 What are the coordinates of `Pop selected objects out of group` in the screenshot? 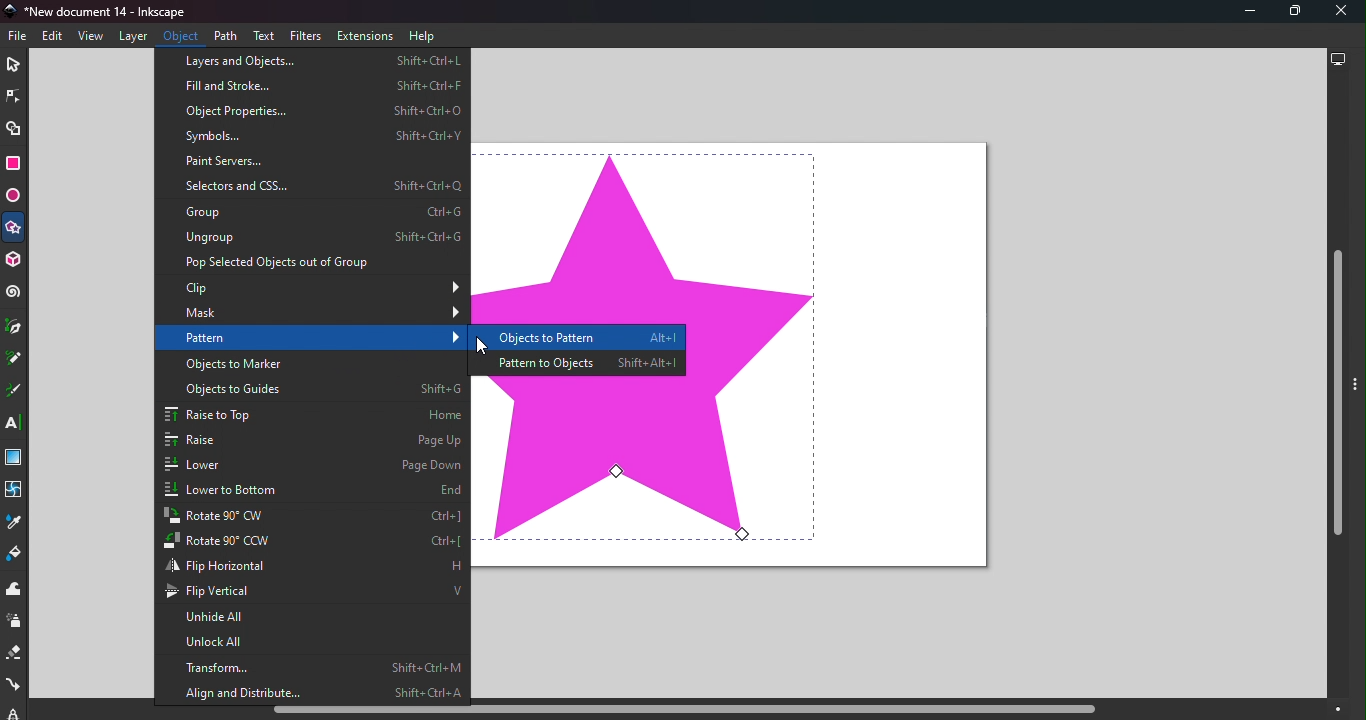 It's located at (320, 261).